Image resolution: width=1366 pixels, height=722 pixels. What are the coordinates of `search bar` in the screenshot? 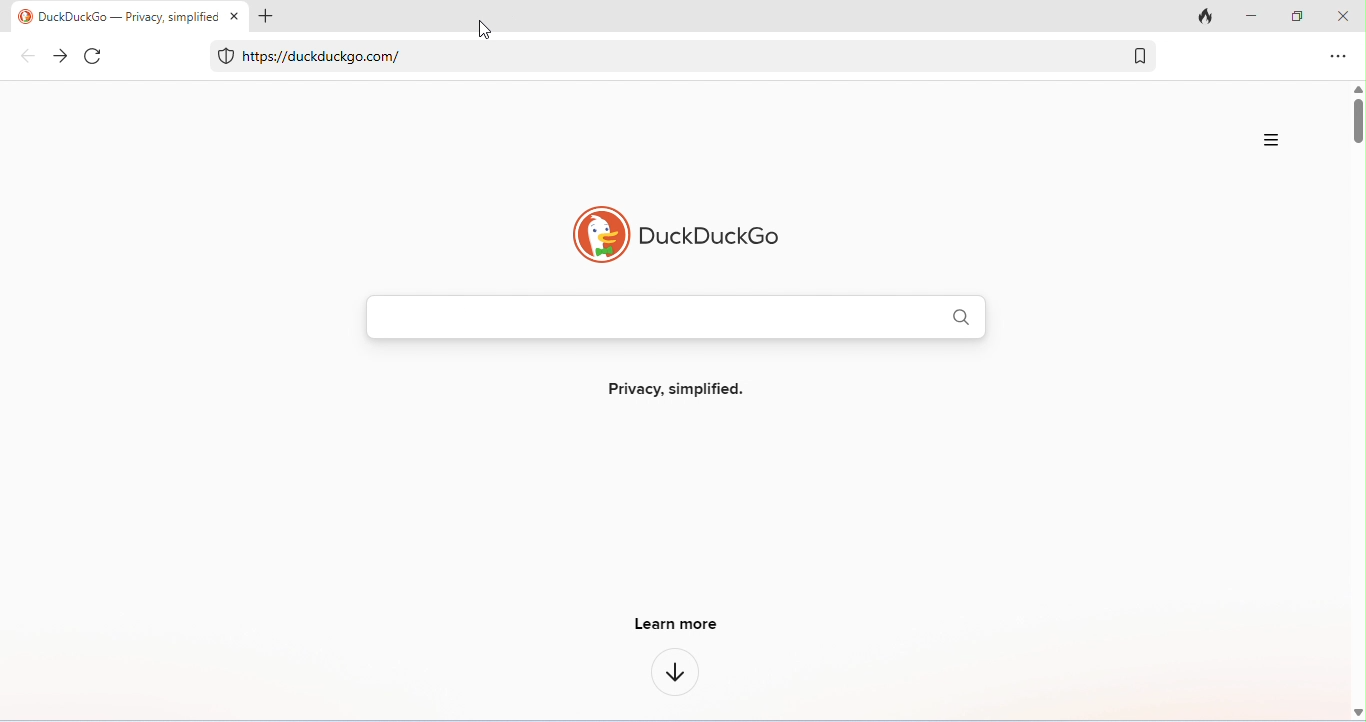 It's located at (676, 317).